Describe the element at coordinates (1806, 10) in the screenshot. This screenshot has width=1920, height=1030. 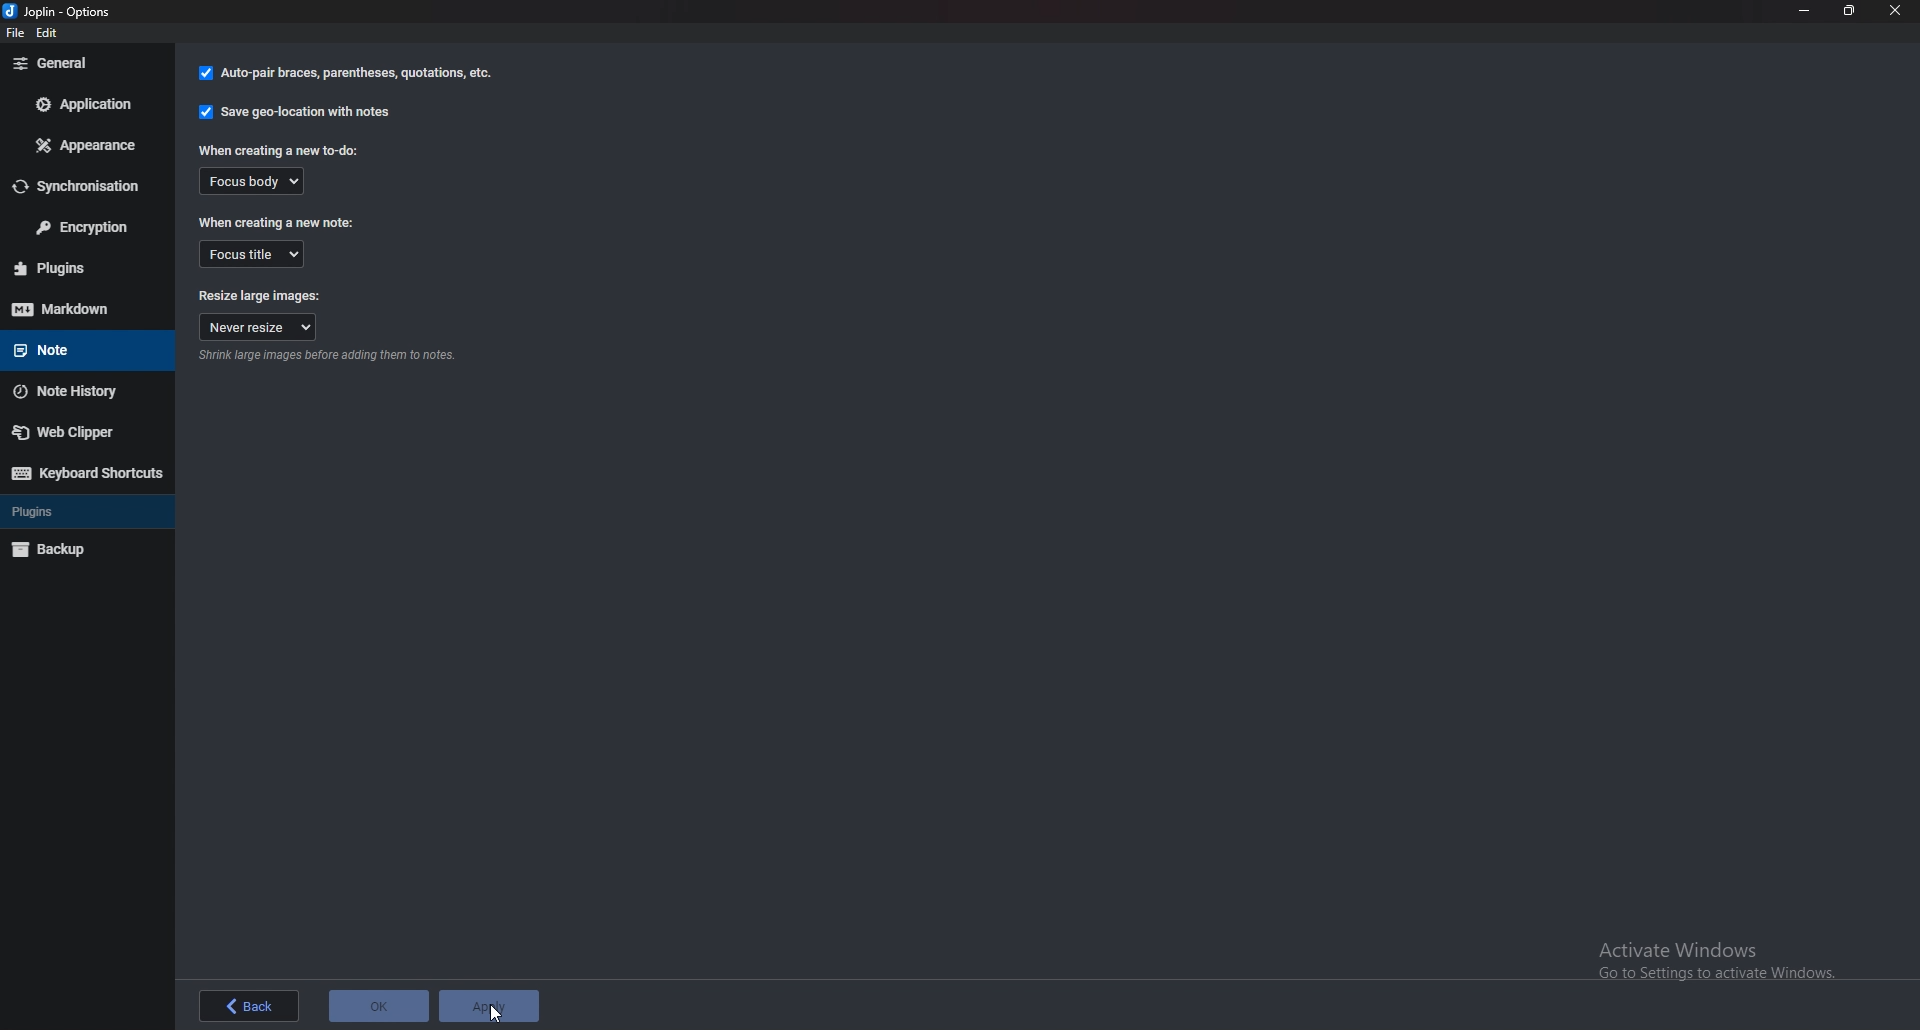
I see `Minimize` at that location.